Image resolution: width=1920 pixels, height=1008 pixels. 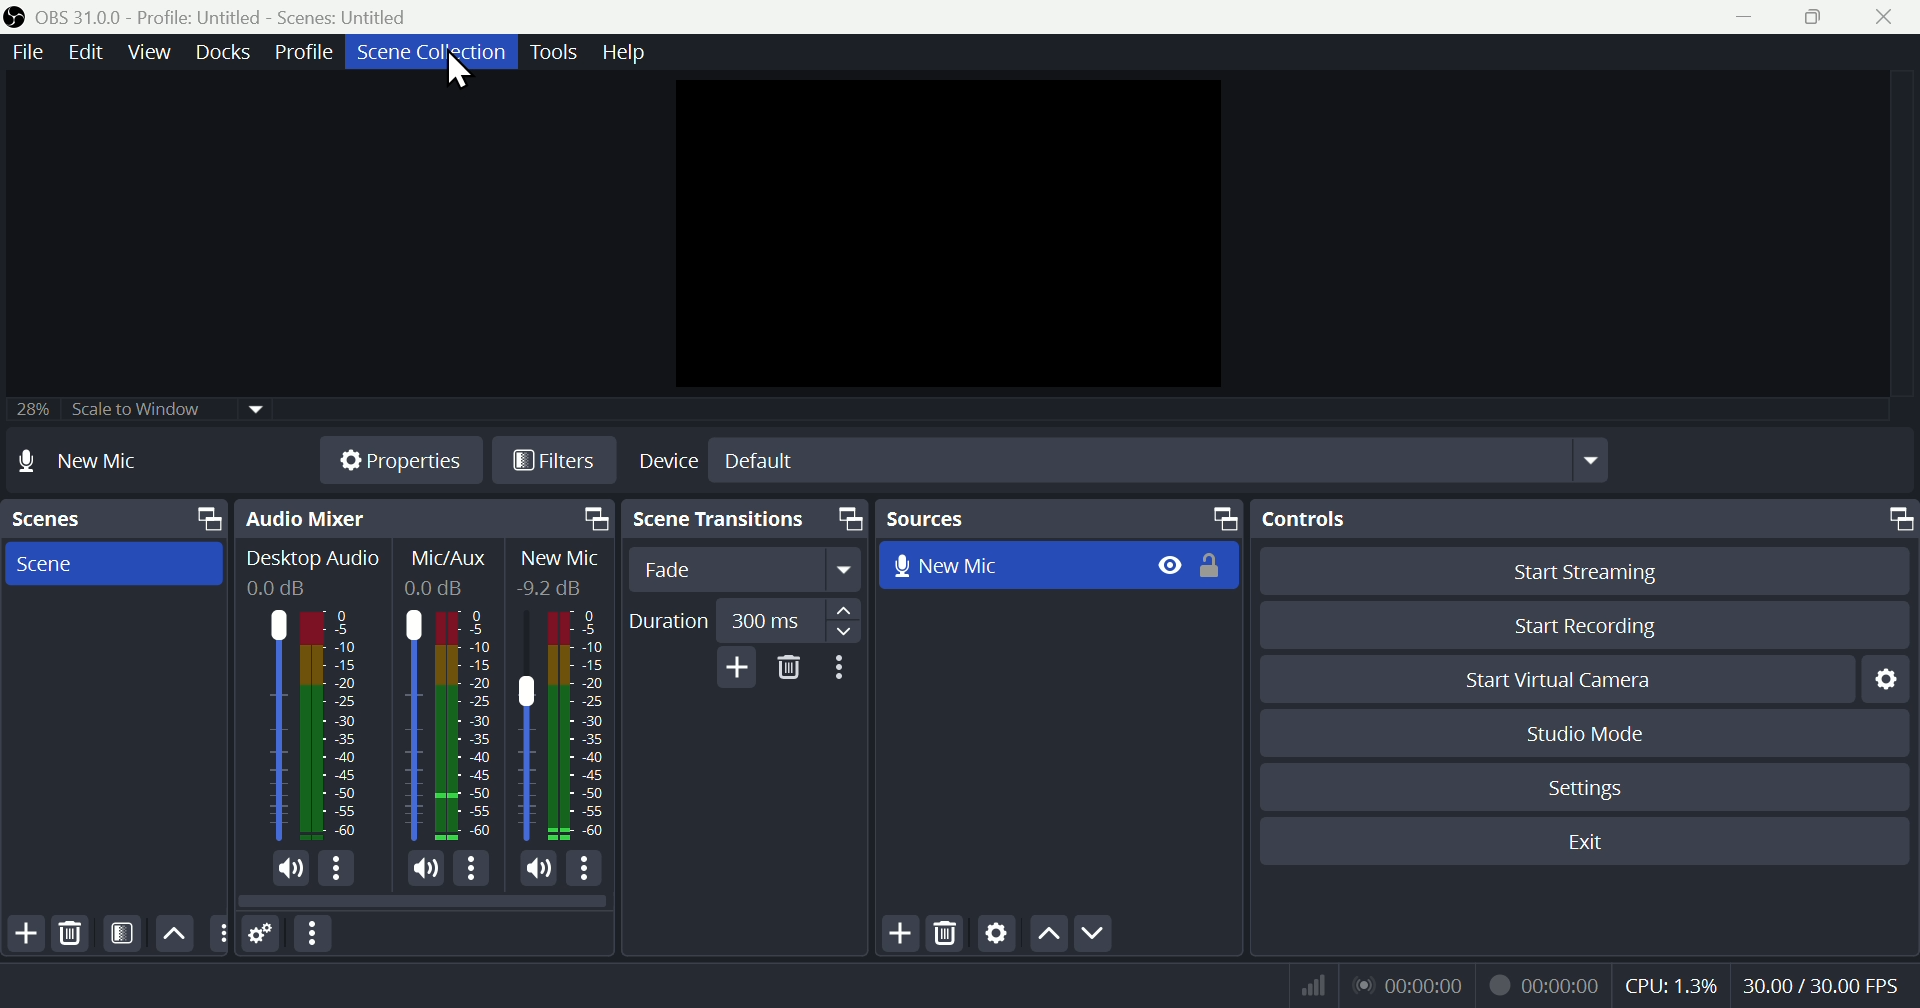 What do you see at coordinates (1012, 567) in the screenshot?
I see `New mic` at bounding box center [1012, 567].